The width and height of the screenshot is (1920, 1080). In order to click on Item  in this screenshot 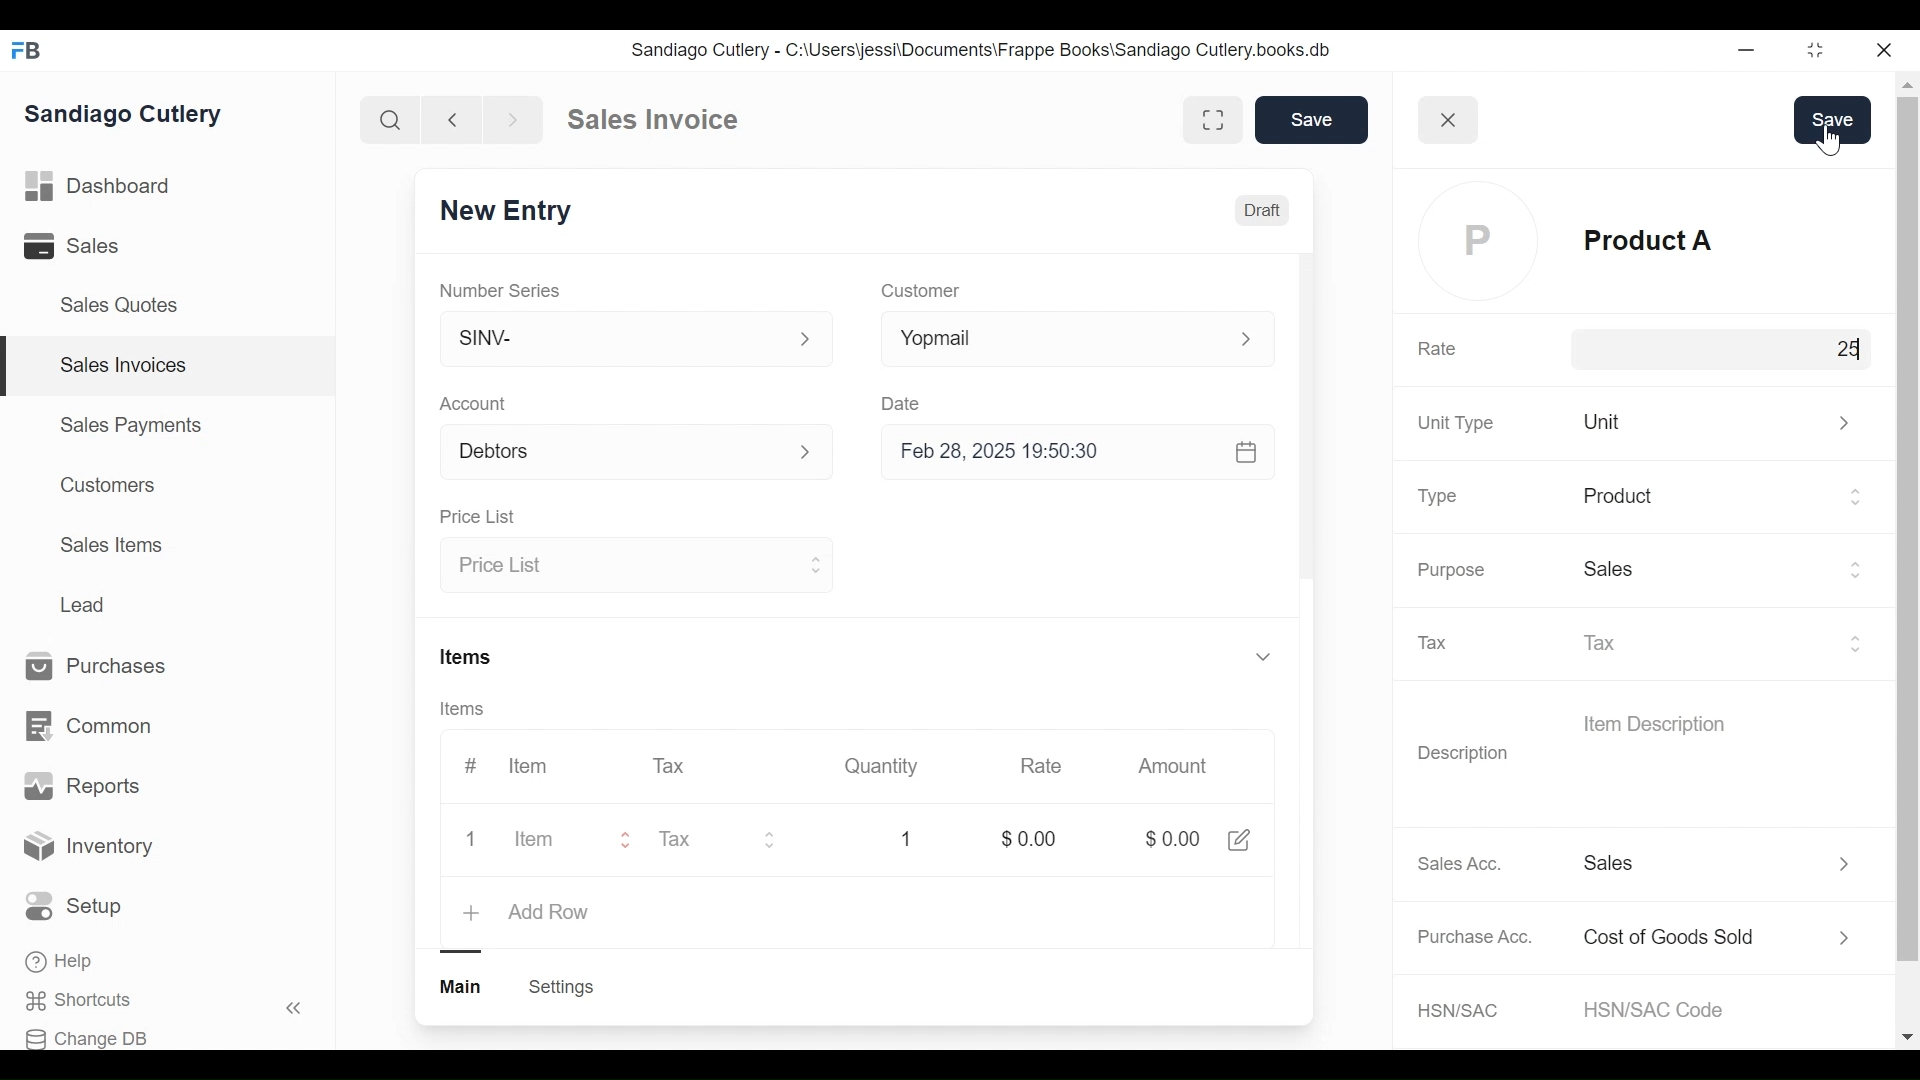, I will do `click(545, 837)`.